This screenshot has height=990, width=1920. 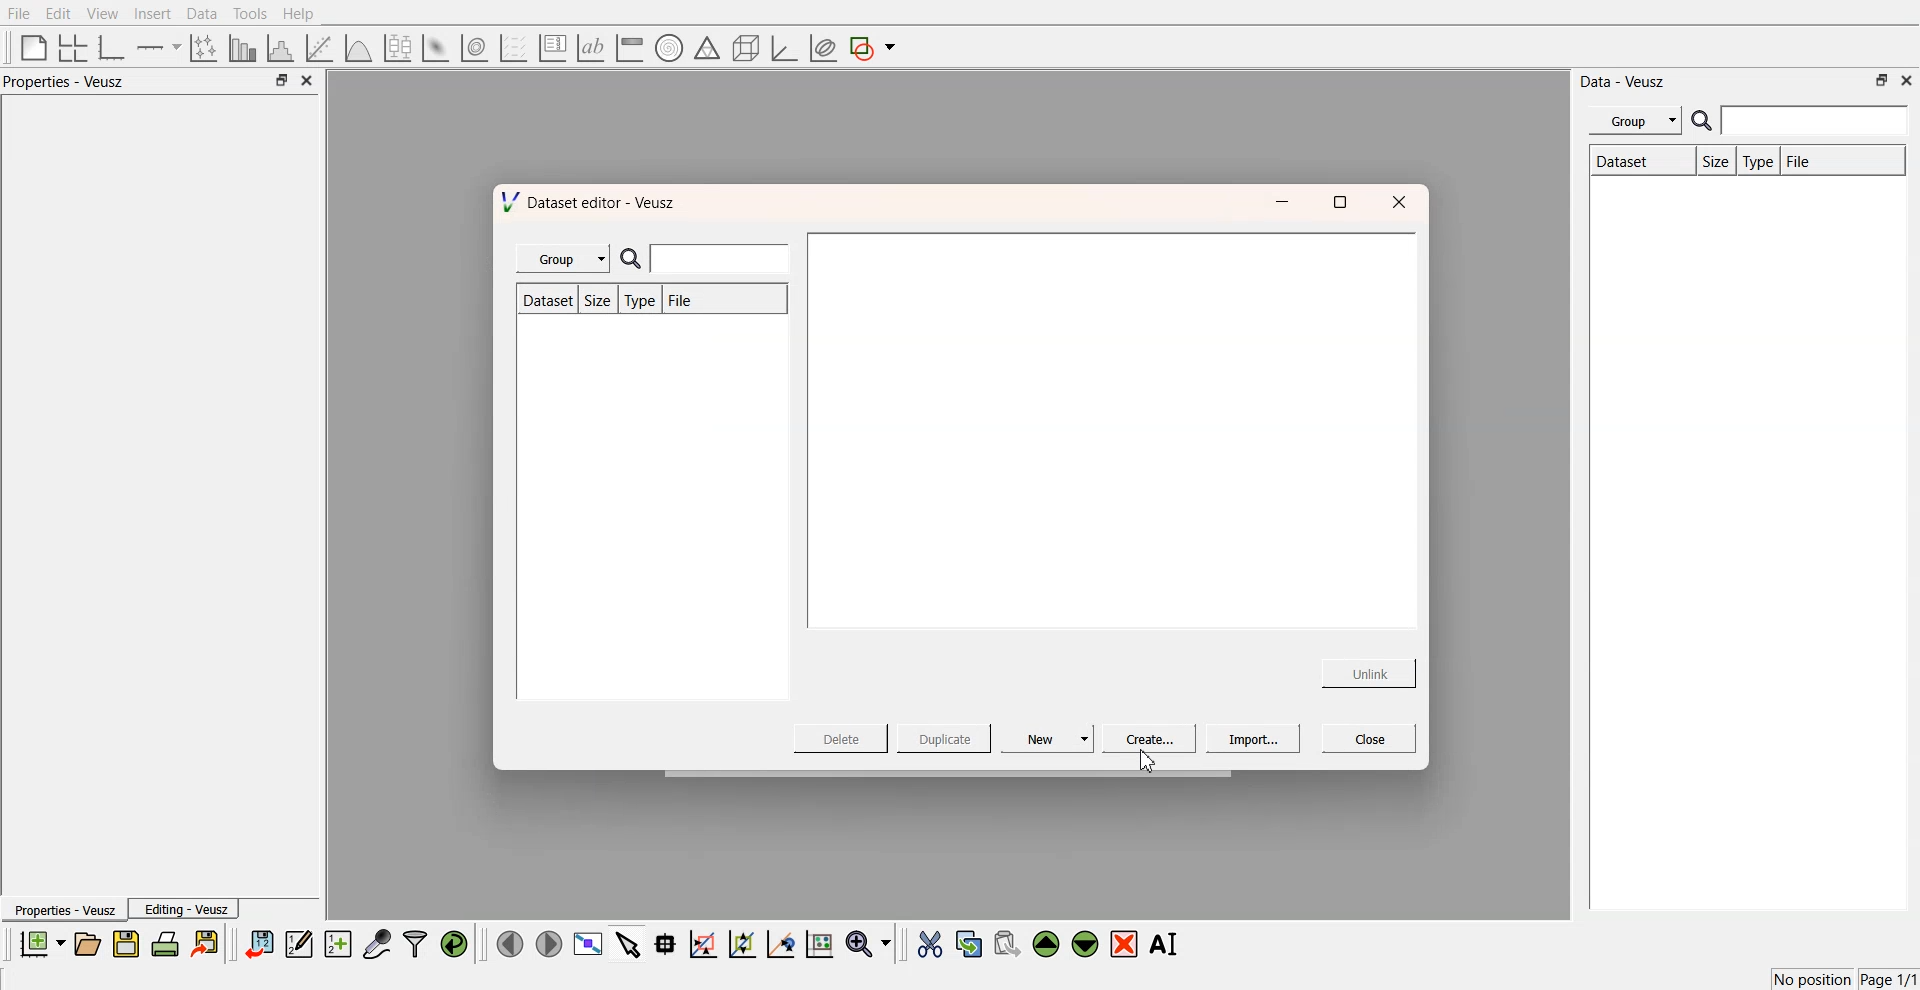 I want to click on cut the selected widgets, so click(x=928, y=945).